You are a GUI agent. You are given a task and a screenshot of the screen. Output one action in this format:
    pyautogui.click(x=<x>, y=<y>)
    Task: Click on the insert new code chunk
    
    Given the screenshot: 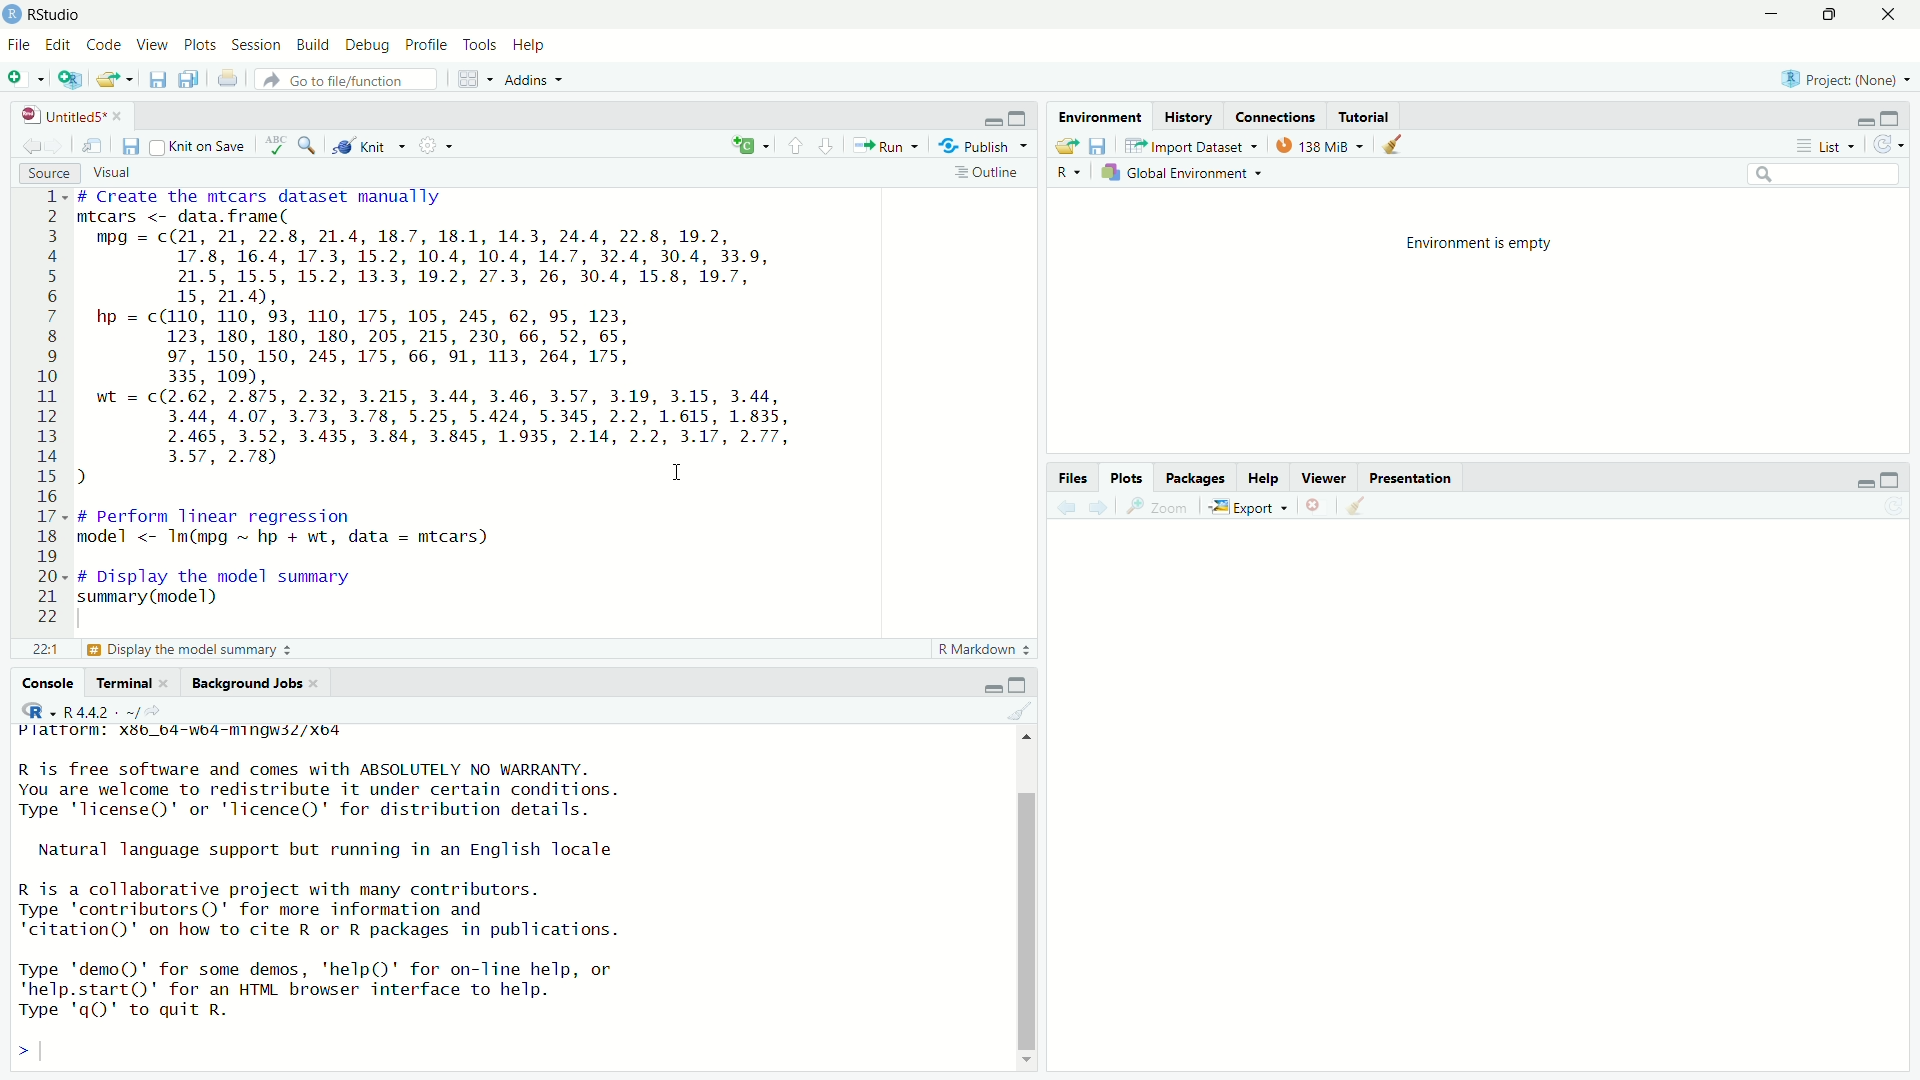 What is the action you would take?
    pyautogui.click(x=748, y=145)
    